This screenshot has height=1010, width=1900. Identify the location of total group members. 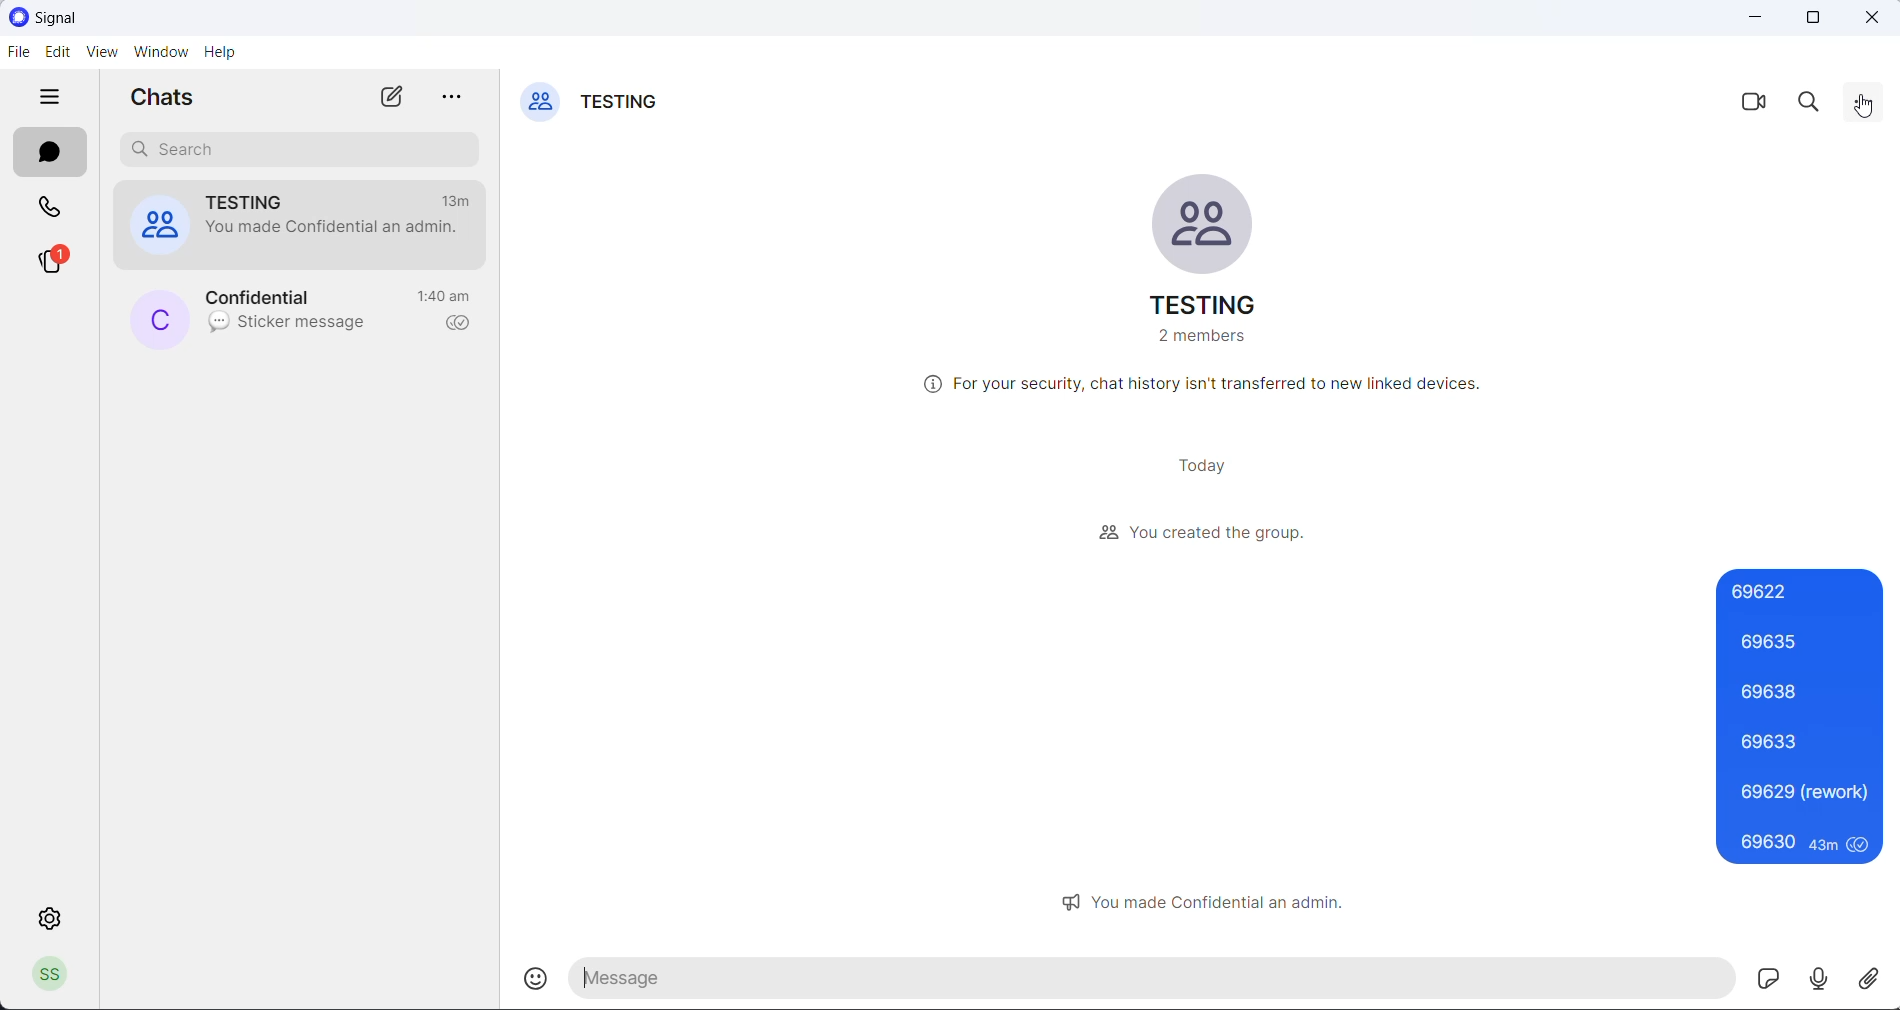
(1200, 340).